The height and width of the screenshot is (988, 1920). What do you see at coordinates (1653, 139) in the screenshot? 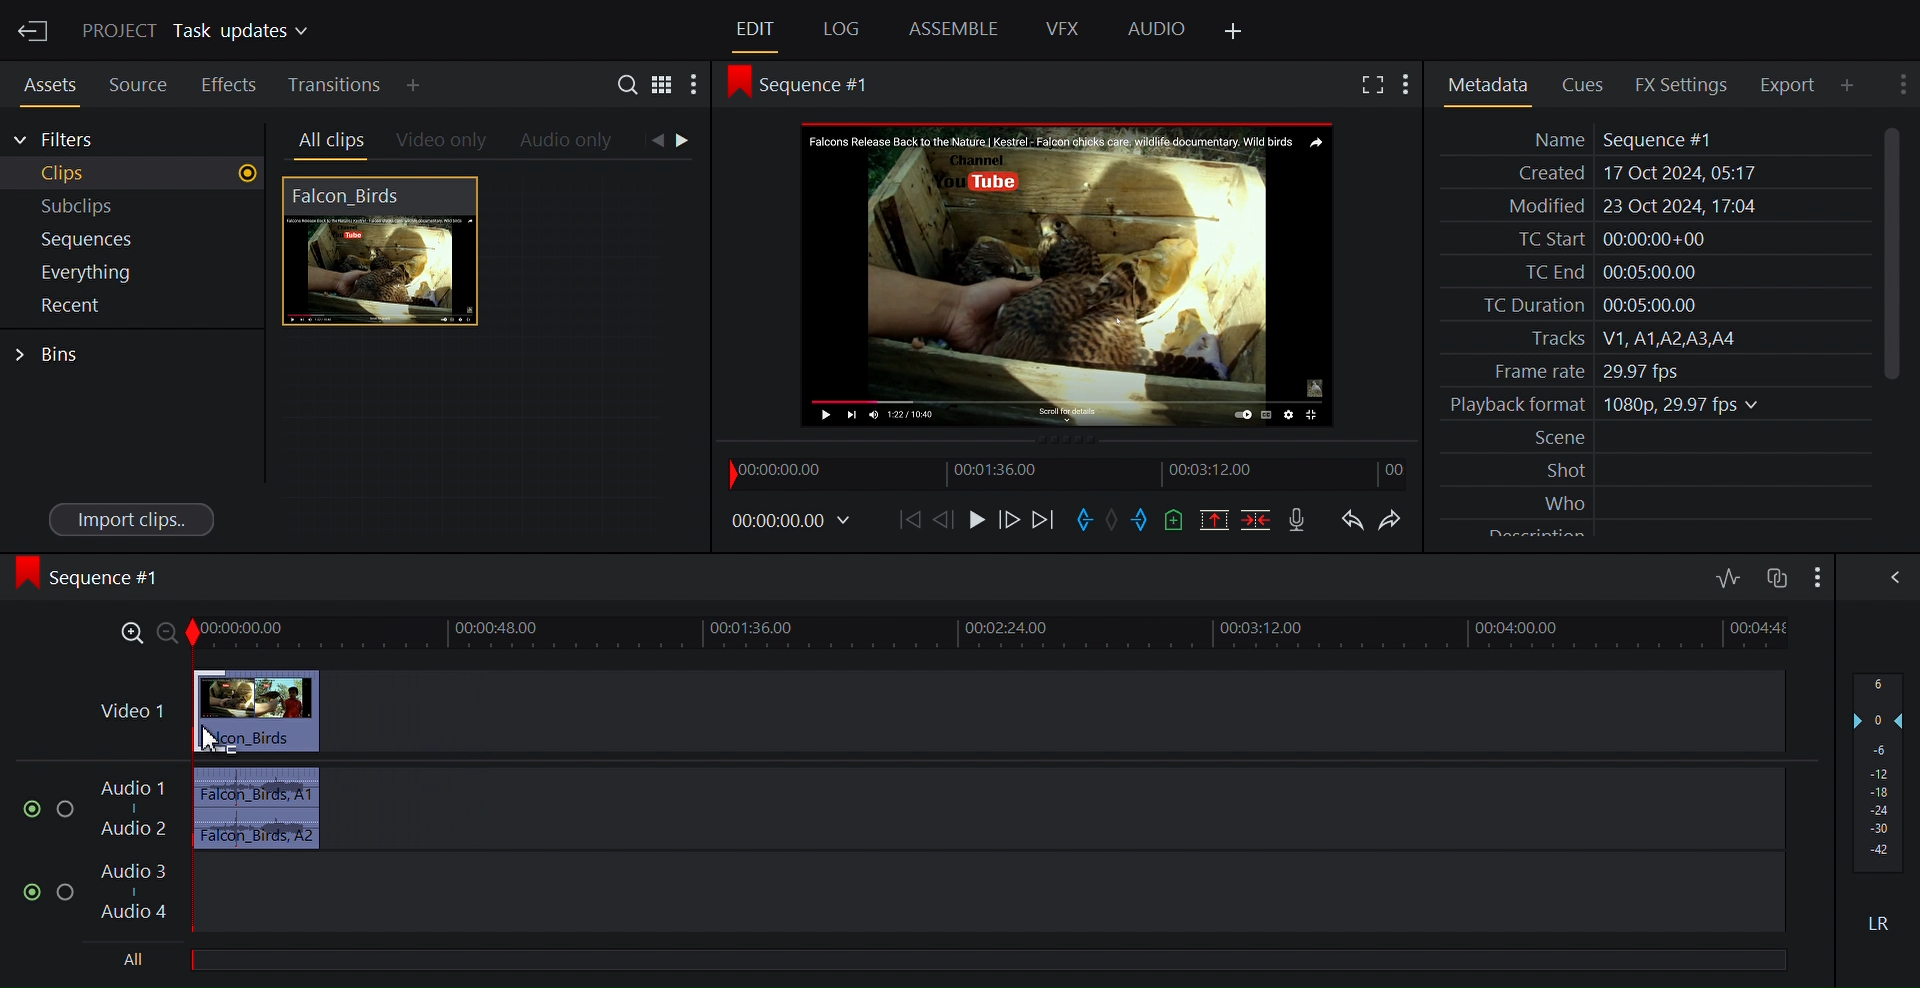
I see `Name` at bounding box center [1653, 139].